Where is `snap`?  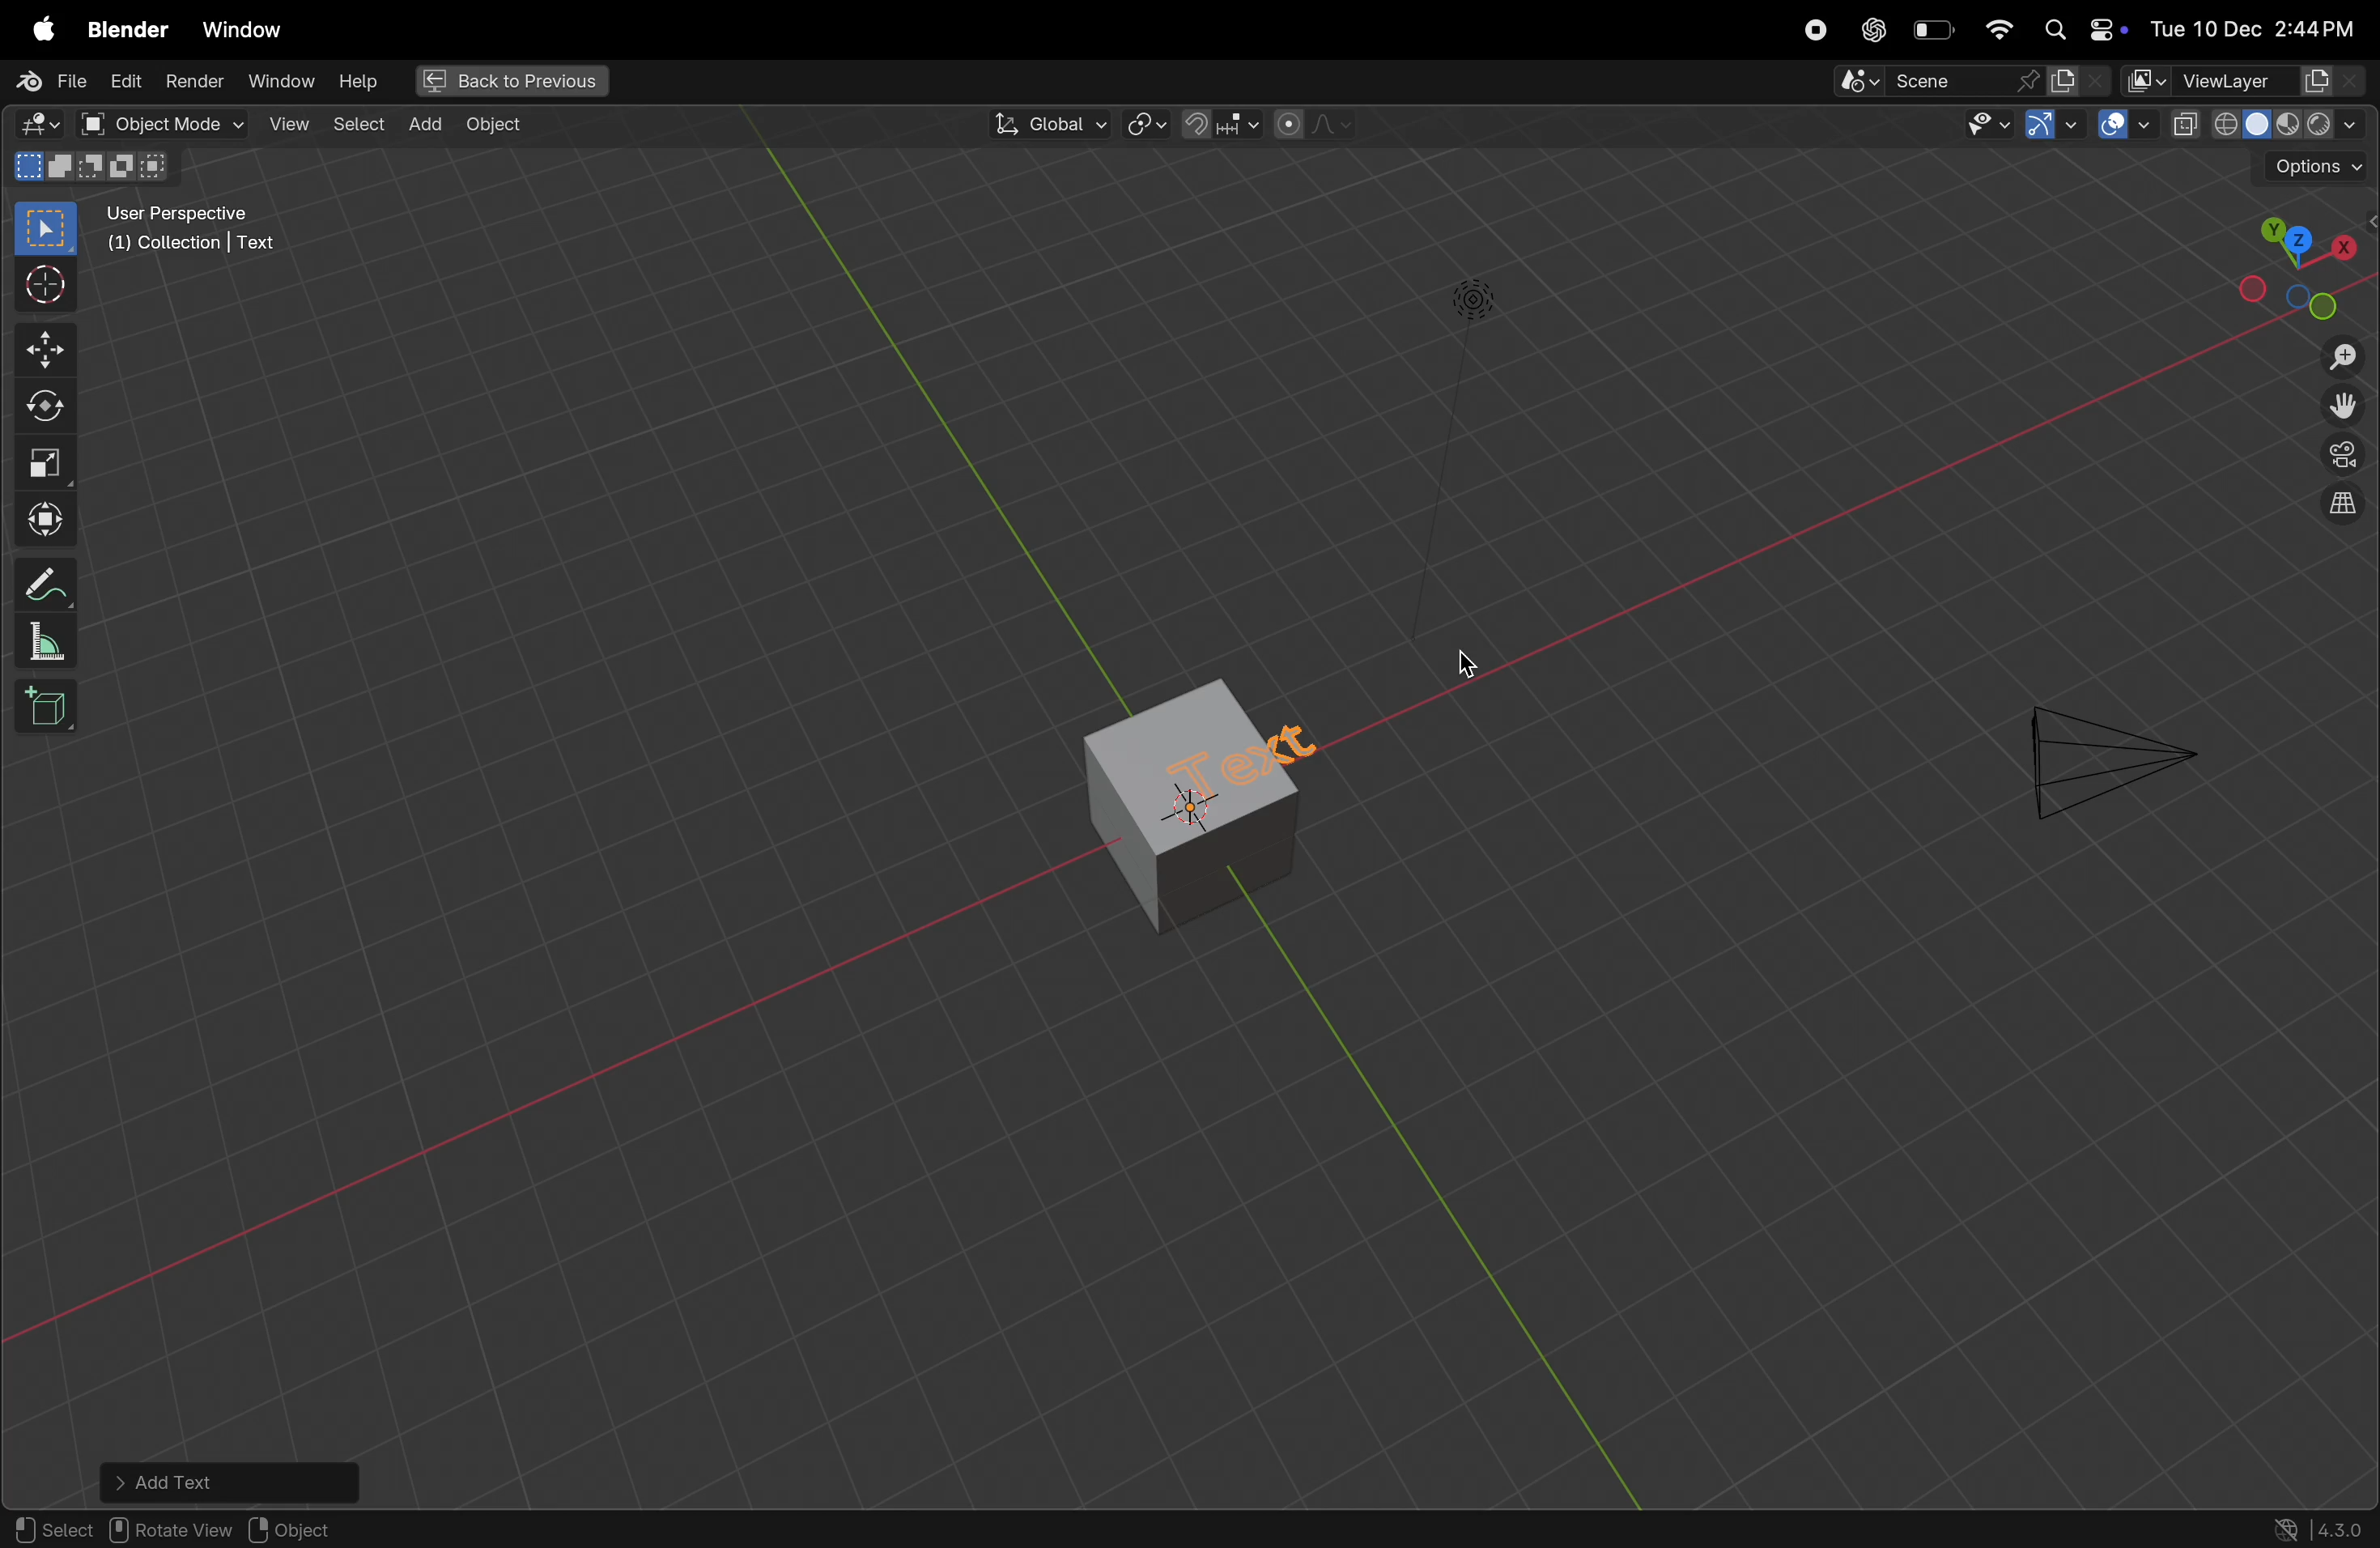 snap is located at coordinates (1222, 124).